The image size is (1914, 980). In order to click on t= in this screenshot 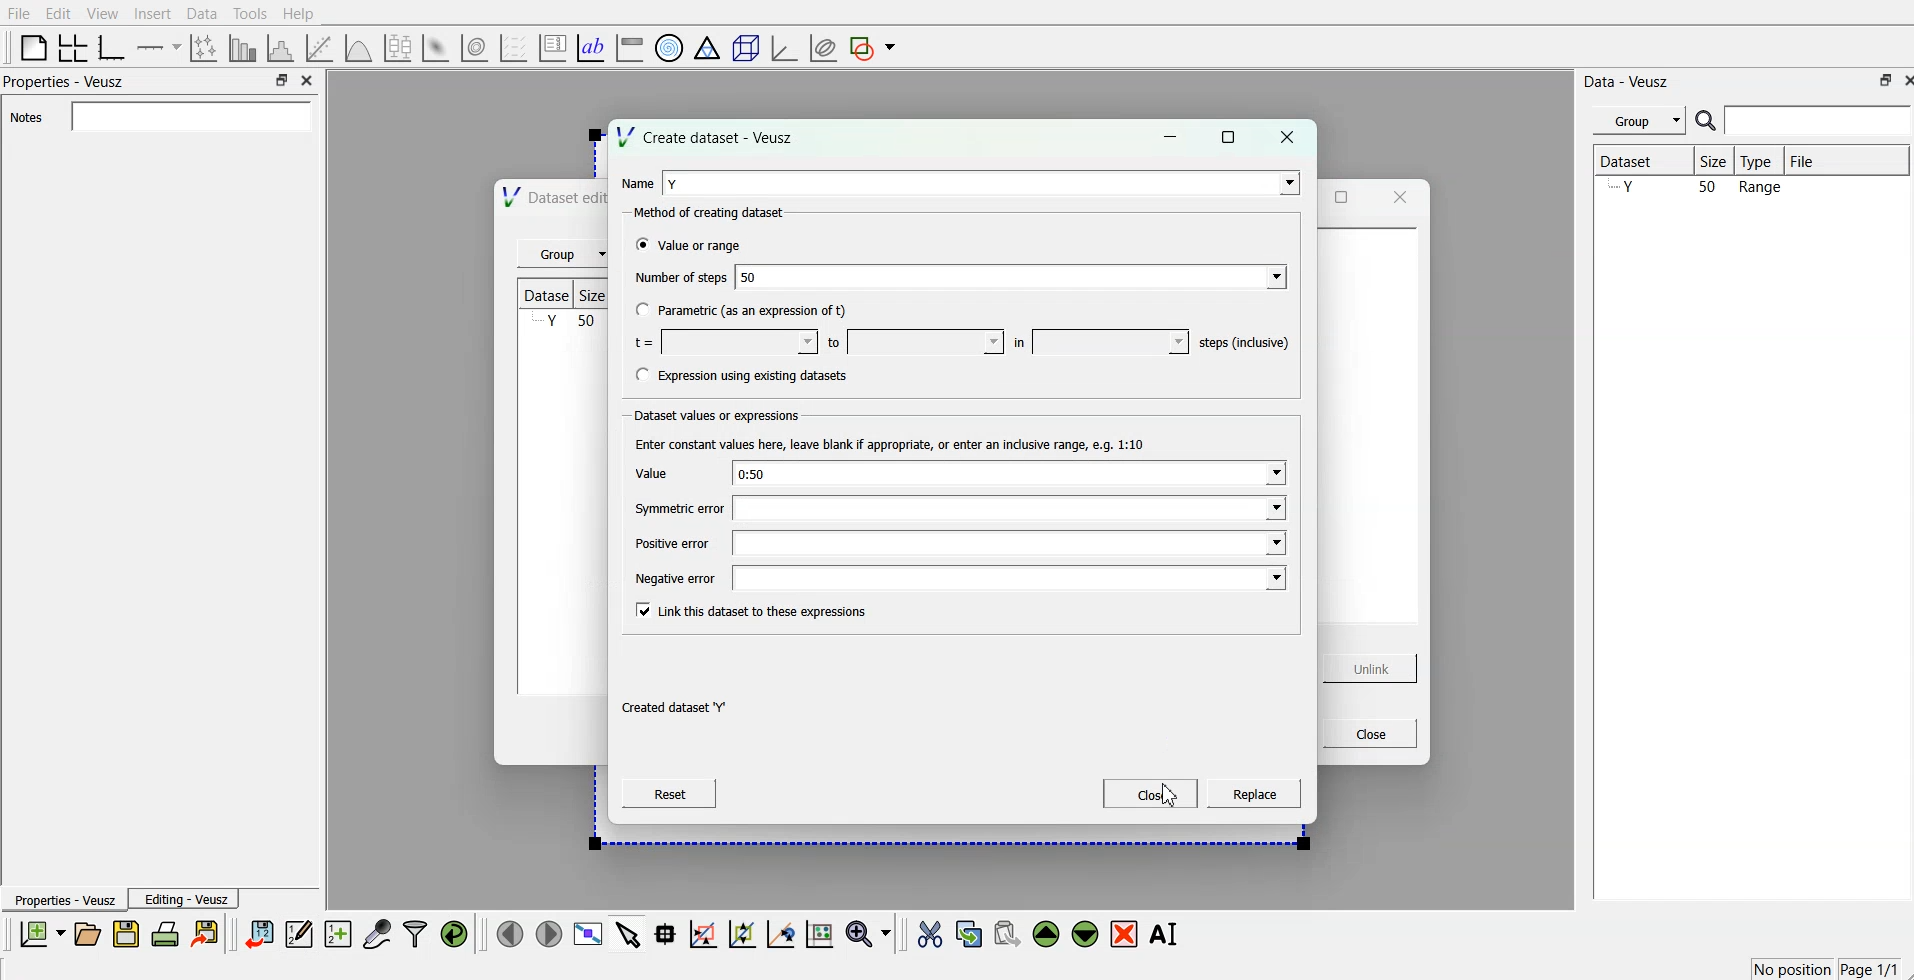, I will do `click(643, 342)`.